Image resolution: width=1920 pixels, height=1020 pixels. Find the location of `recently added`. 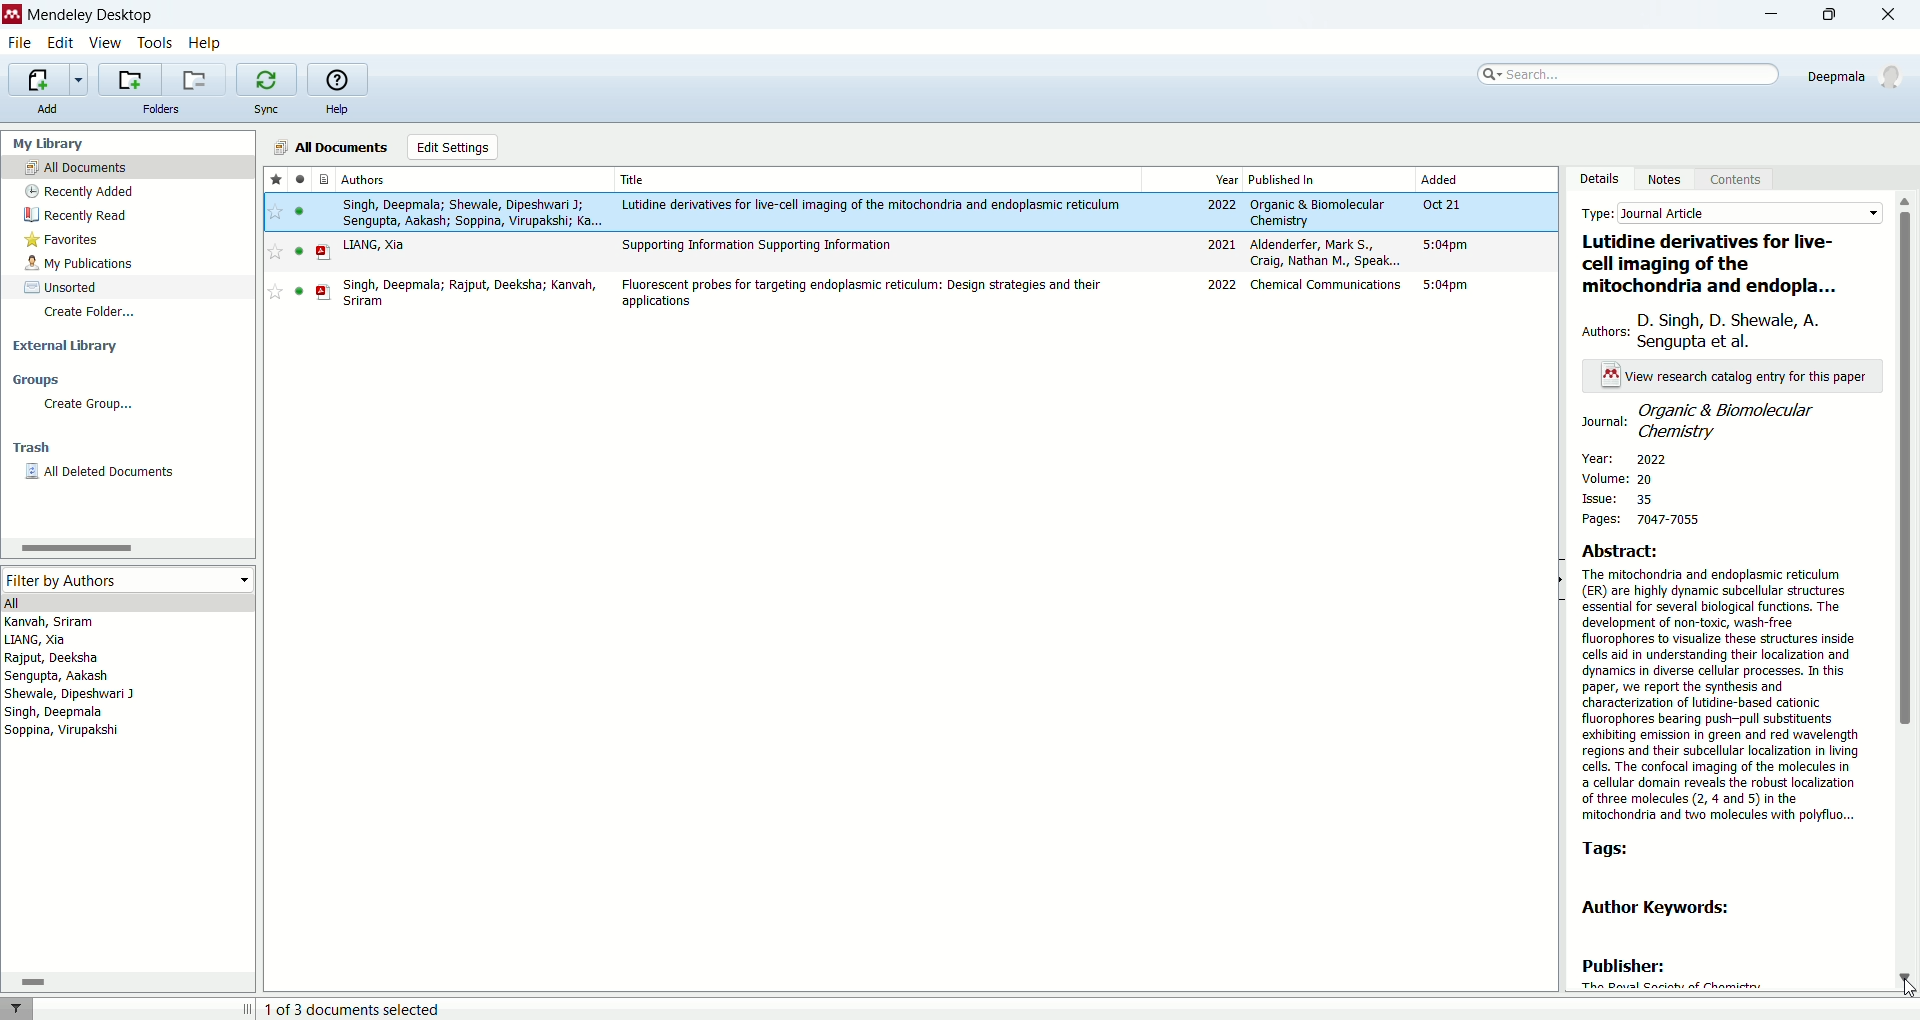

recently added is located at coordinates (77, 191).